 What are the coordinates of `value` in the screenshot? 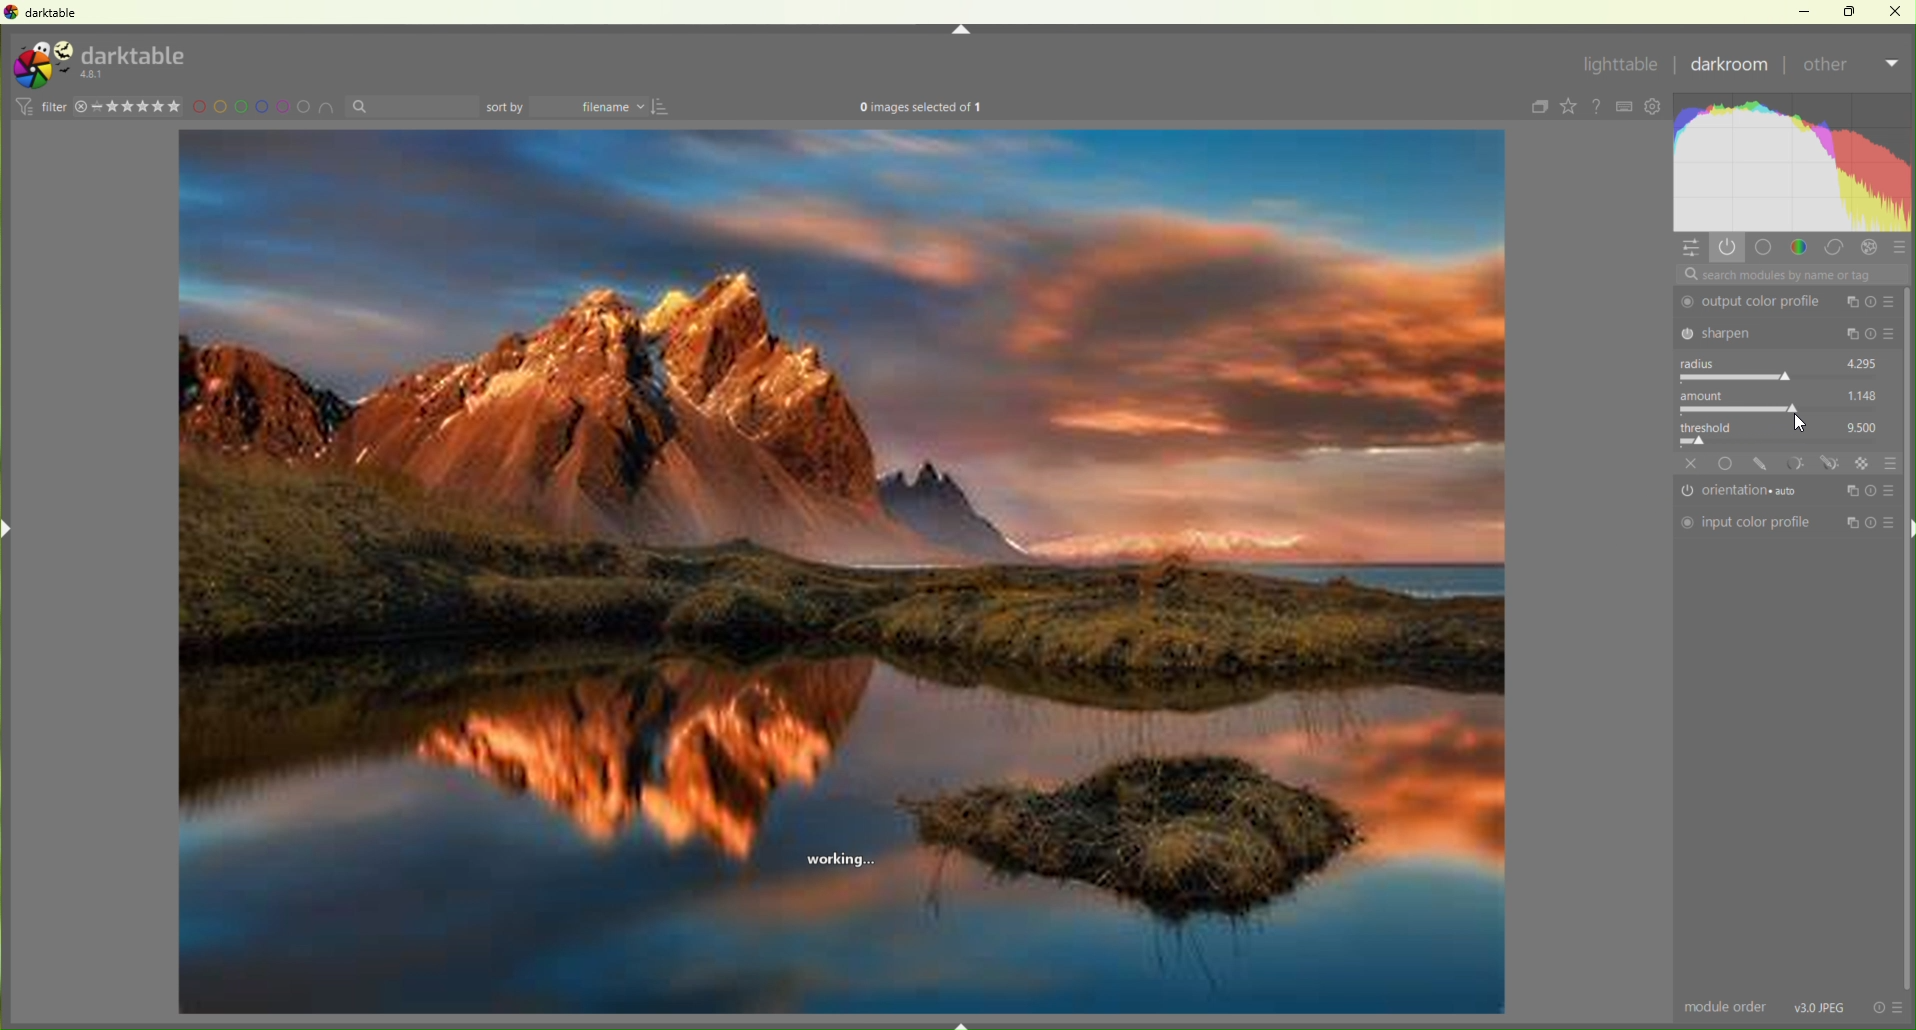 It's located at (1864, 394).